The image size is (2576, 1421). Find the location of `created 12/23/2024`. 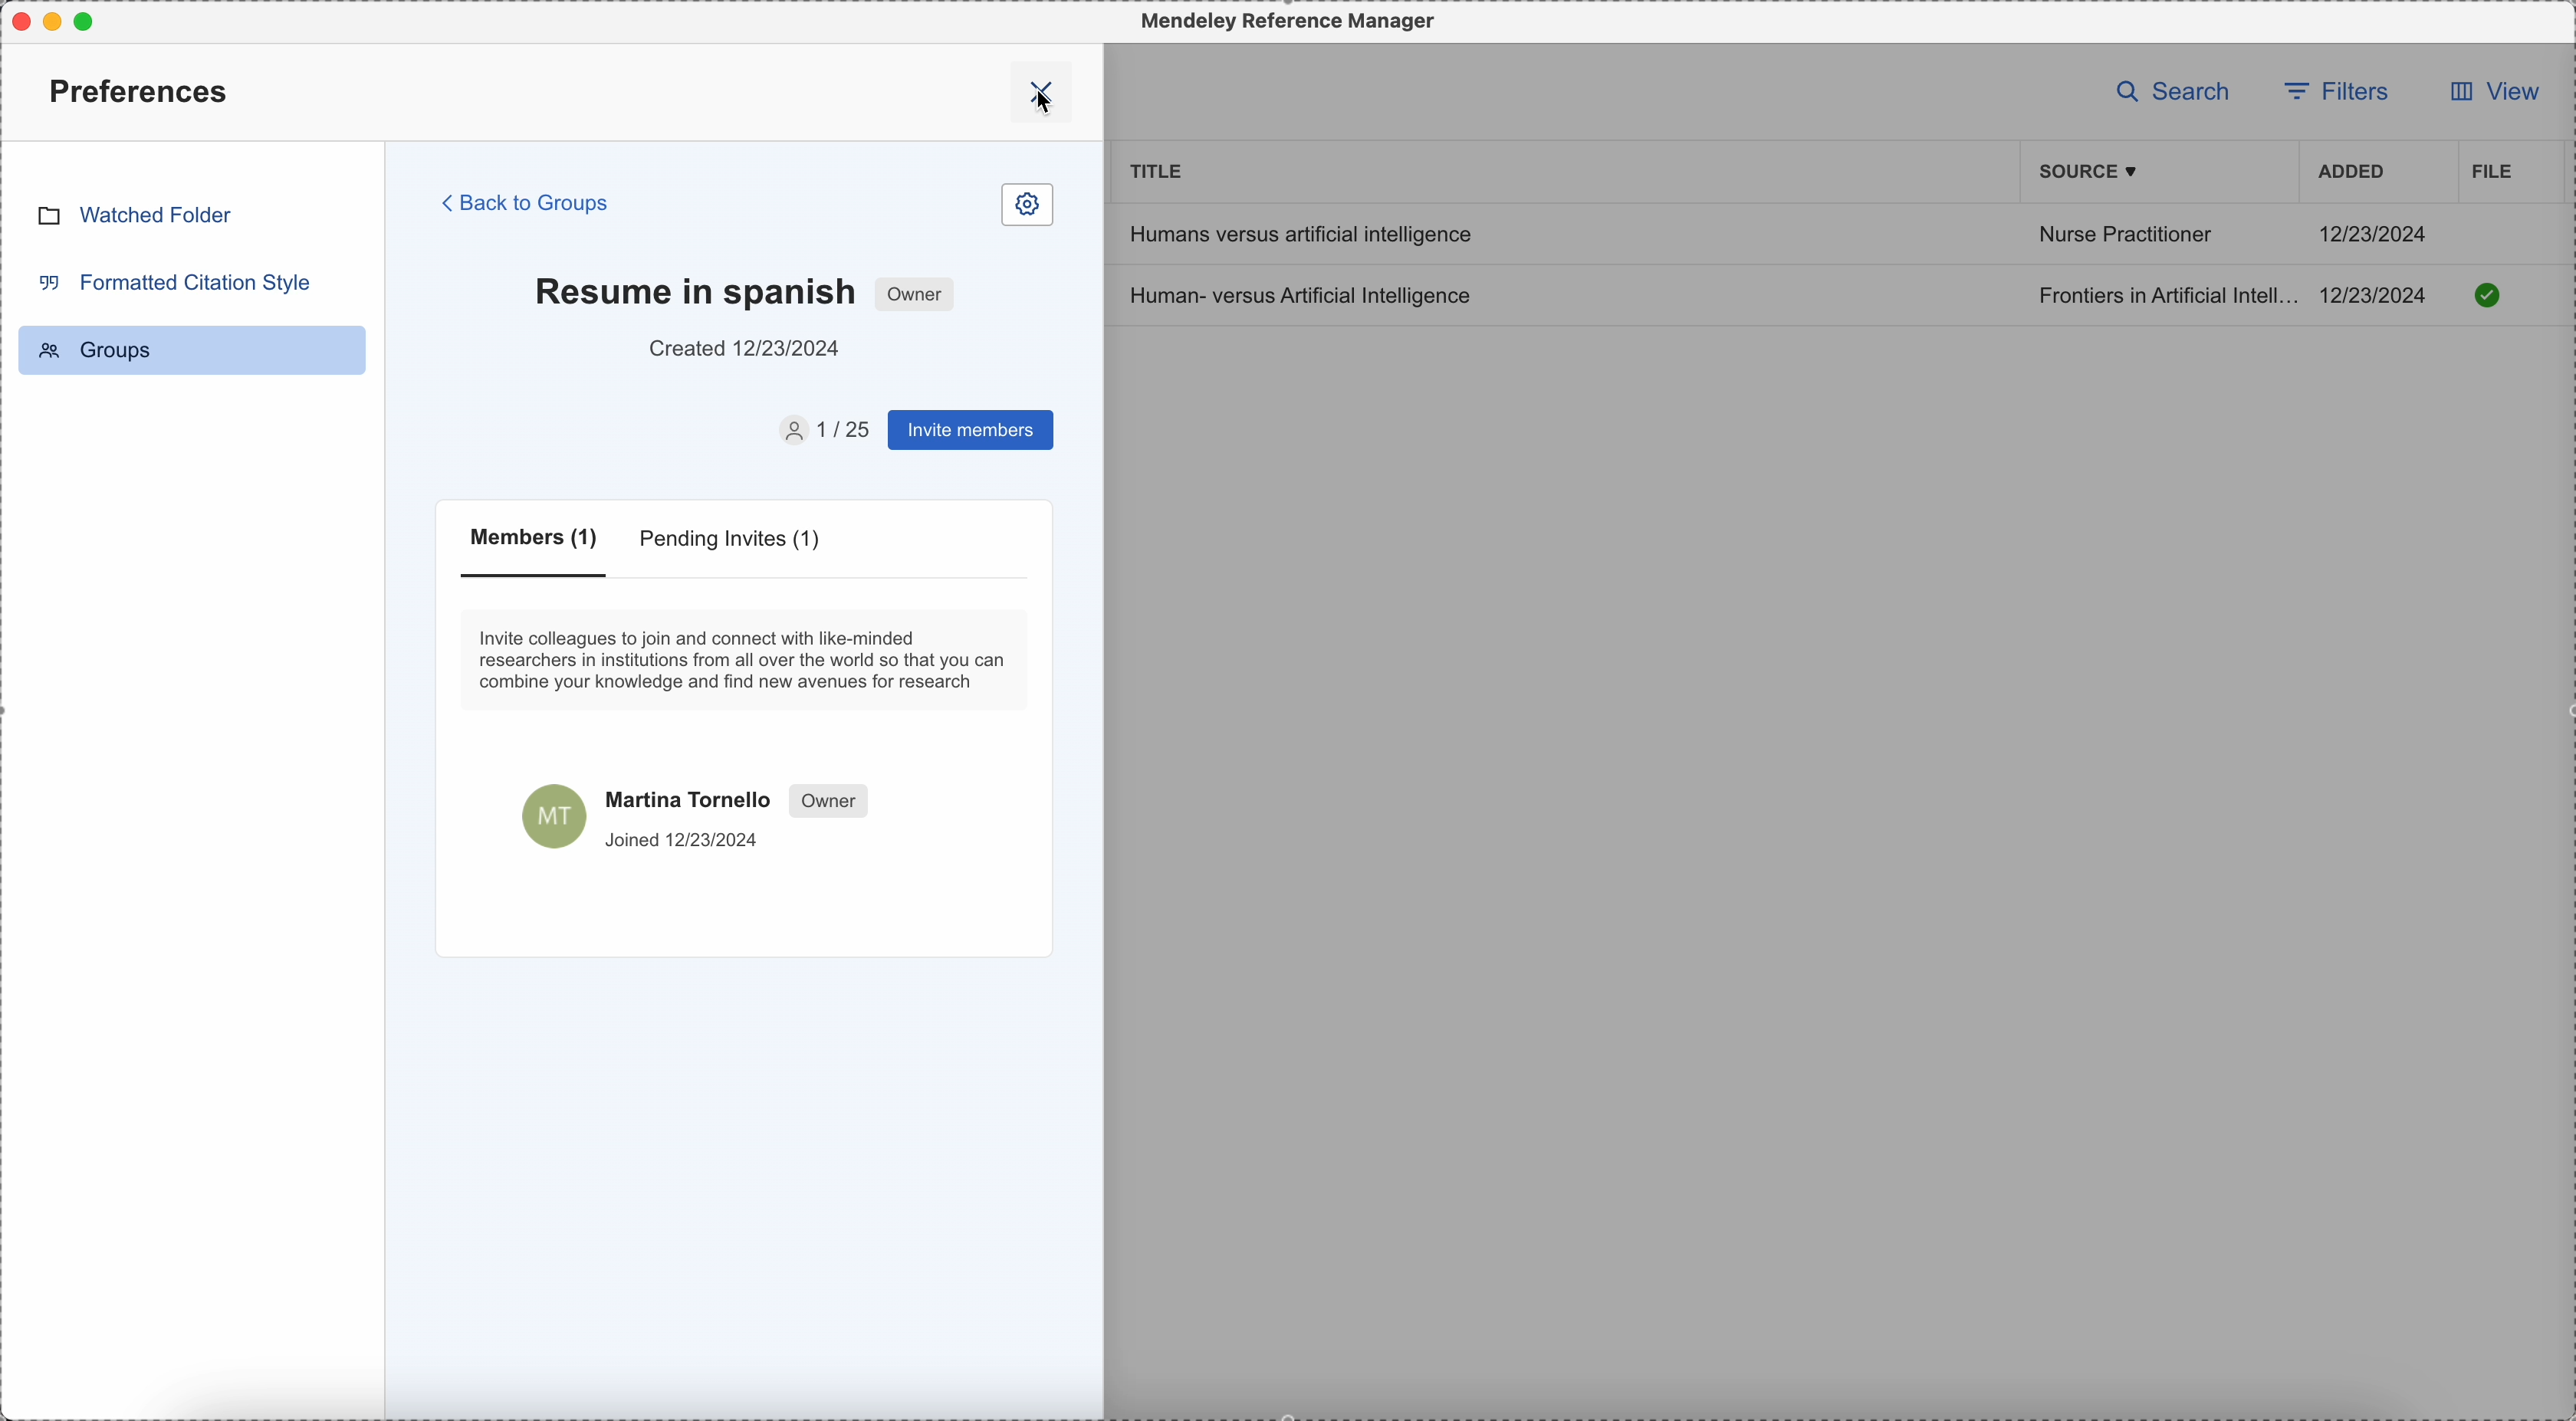

created 12/23/2024 is located at coordinates (747, 349).